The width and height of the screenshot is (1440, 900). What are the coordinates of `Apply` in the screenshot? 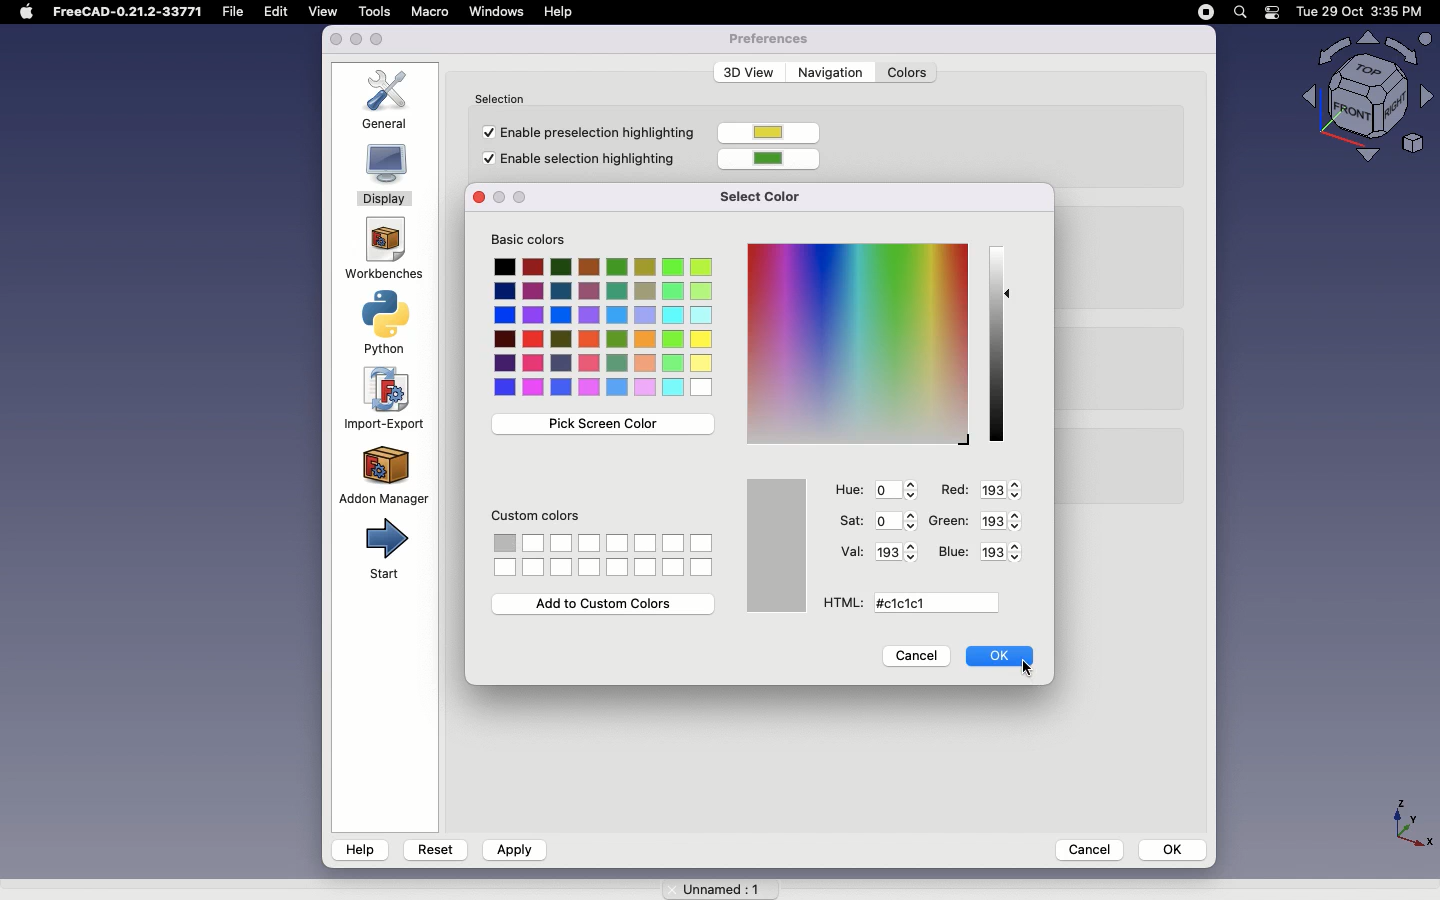 It's located at (513, 850).